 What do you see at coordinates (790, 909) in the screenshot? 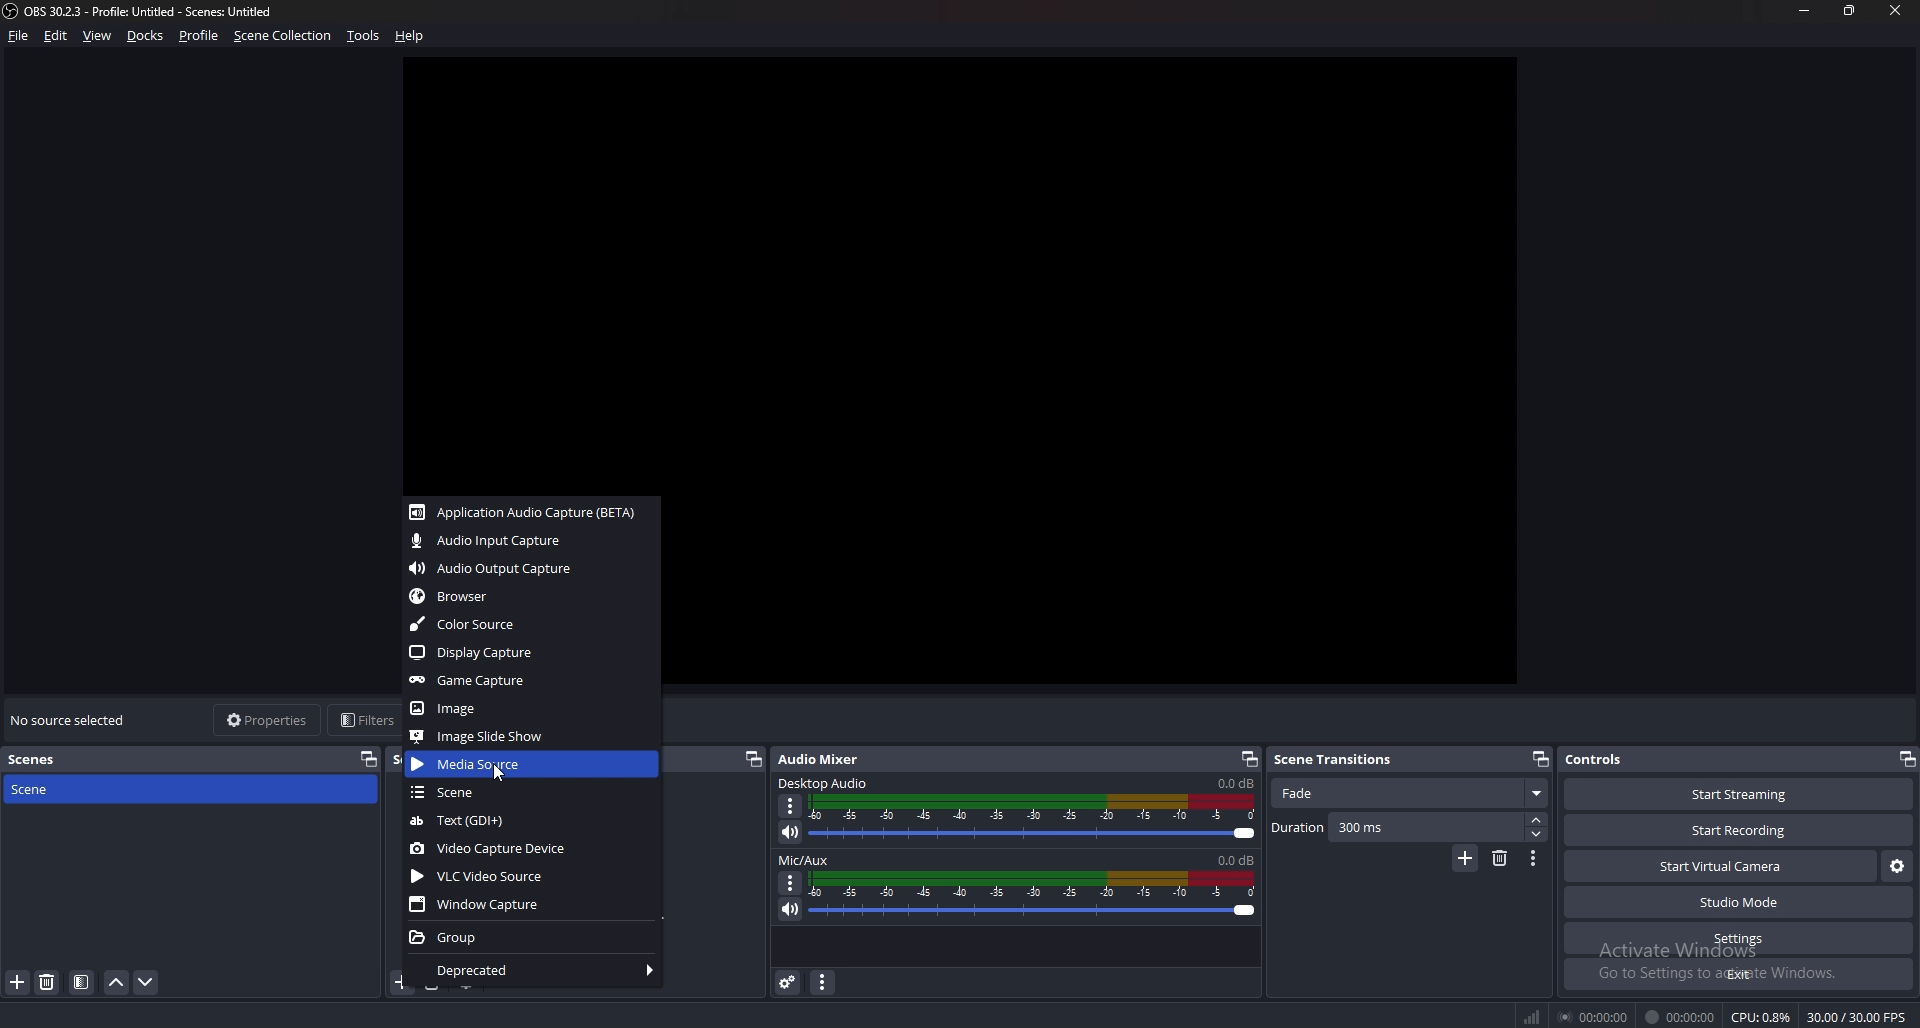
I see `mute` at bounding box center [790, 909].